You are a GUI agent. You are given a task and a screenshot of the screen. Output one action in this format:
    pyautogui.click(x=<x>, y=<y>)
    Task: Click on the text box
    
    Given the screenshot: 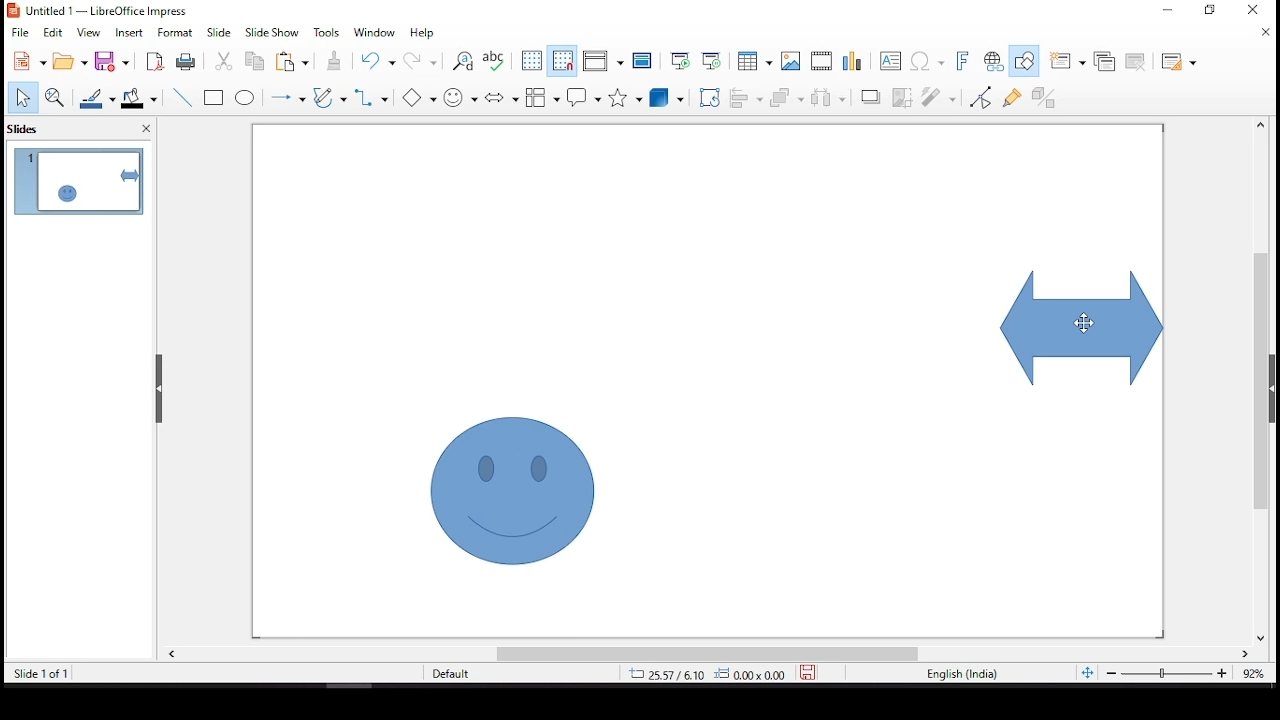 What is the action you would take?
    pyautogui.click(x=893, y=63)
    